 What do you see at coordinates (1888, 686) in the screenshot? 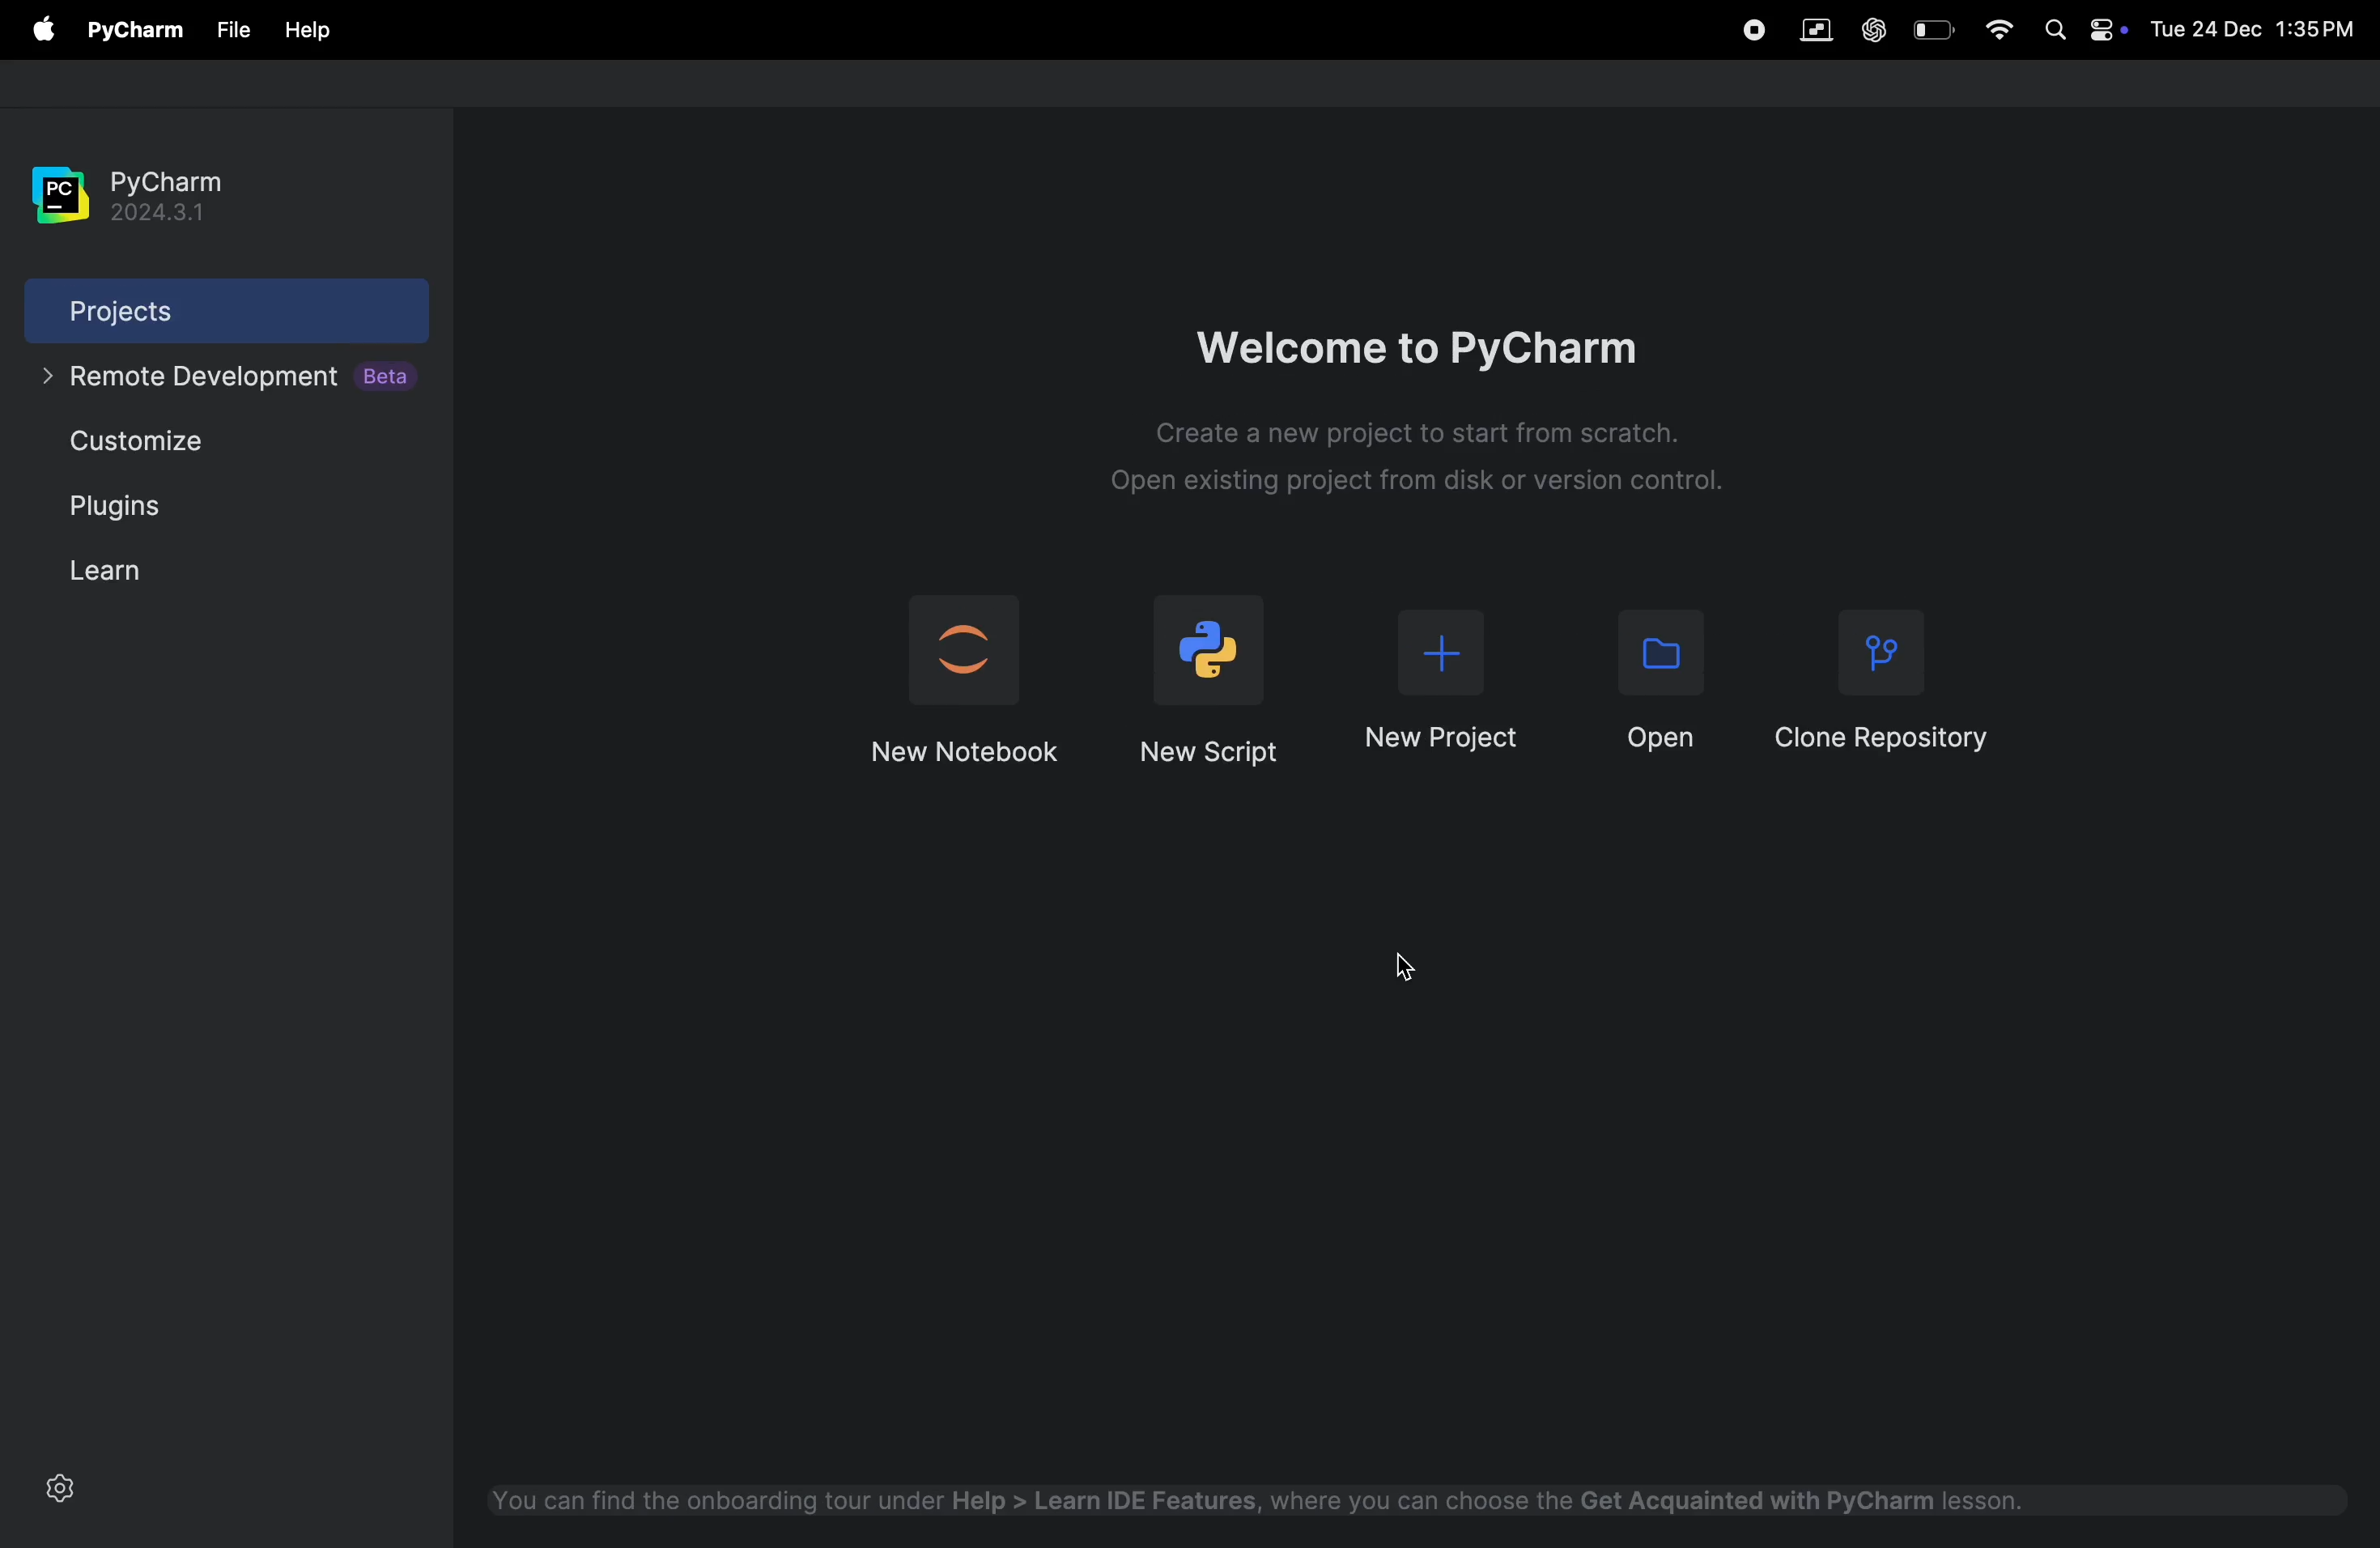
I see `clone reopsitory` at bounding box center [1888, 686].